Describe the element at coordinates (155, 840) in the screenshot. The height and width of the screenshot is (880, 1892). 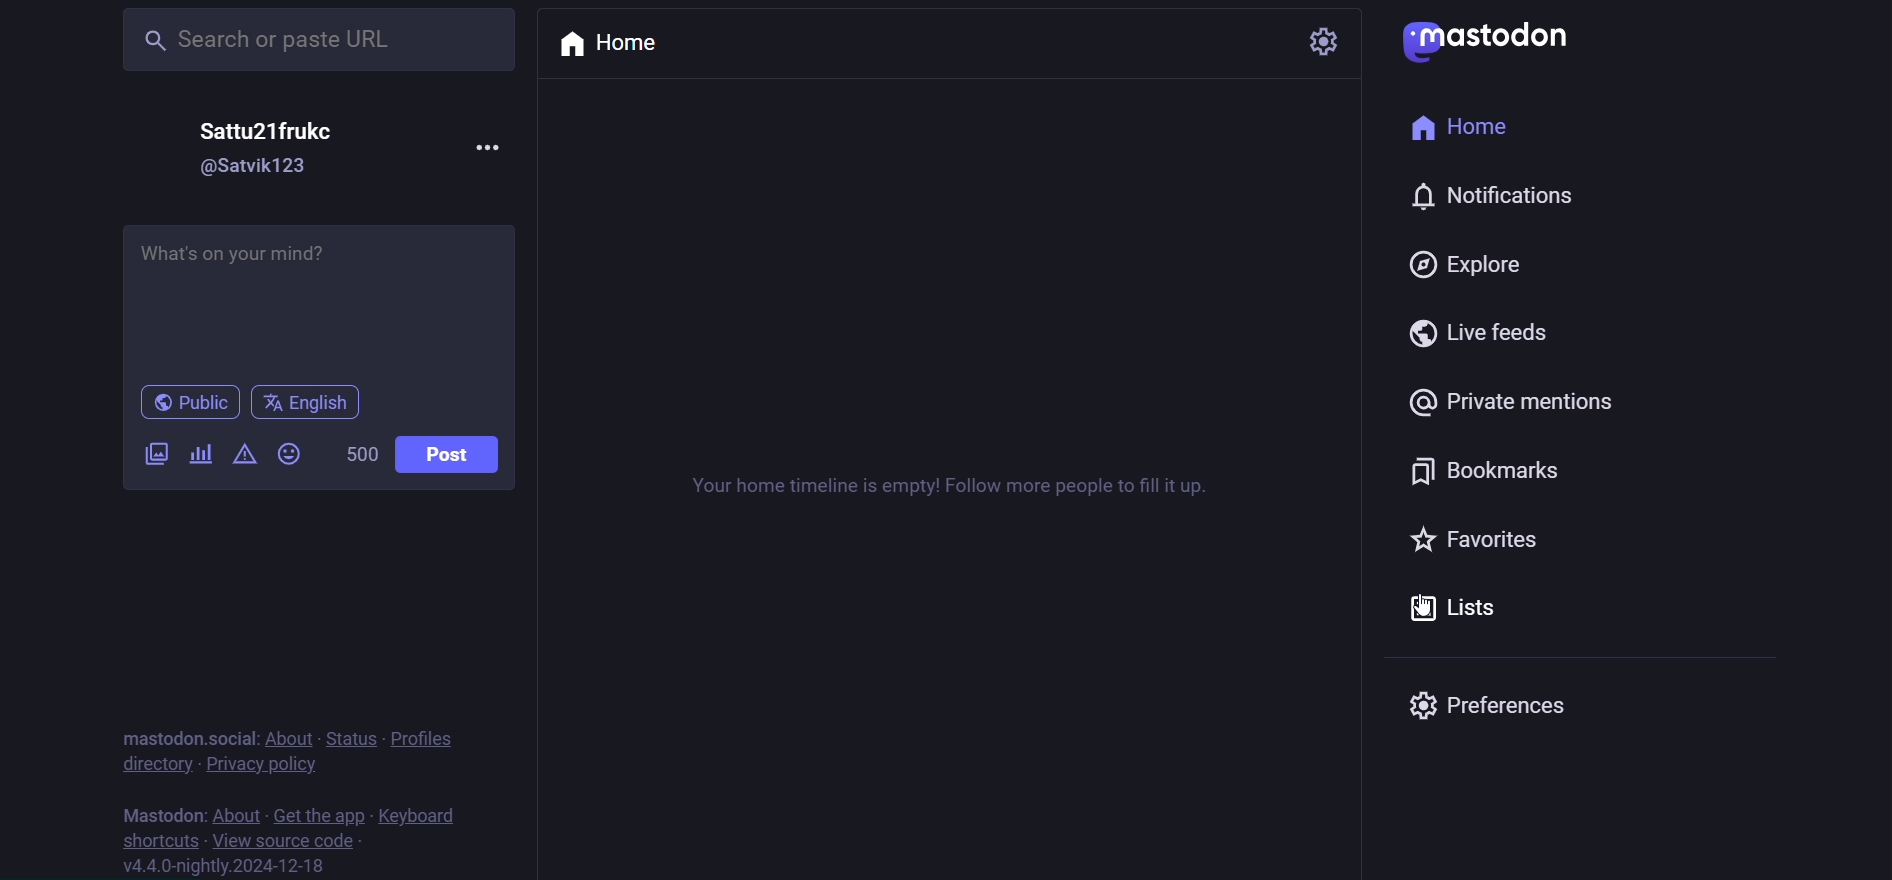
I see `shortcut` at that location.